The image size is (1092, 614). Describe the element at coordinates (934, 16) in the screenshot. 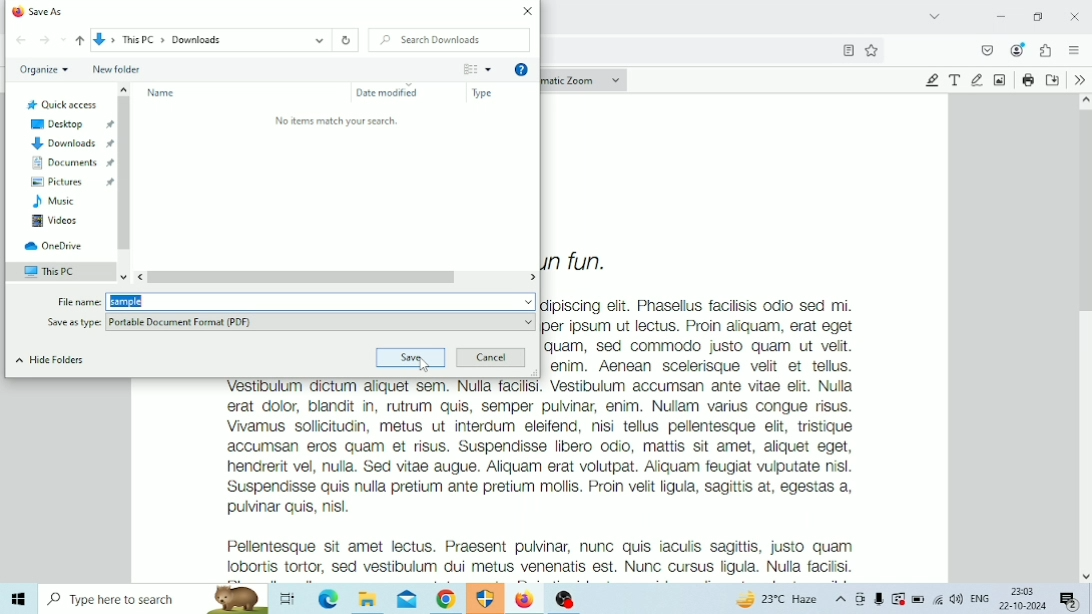

I see `List all tabs` at that location.